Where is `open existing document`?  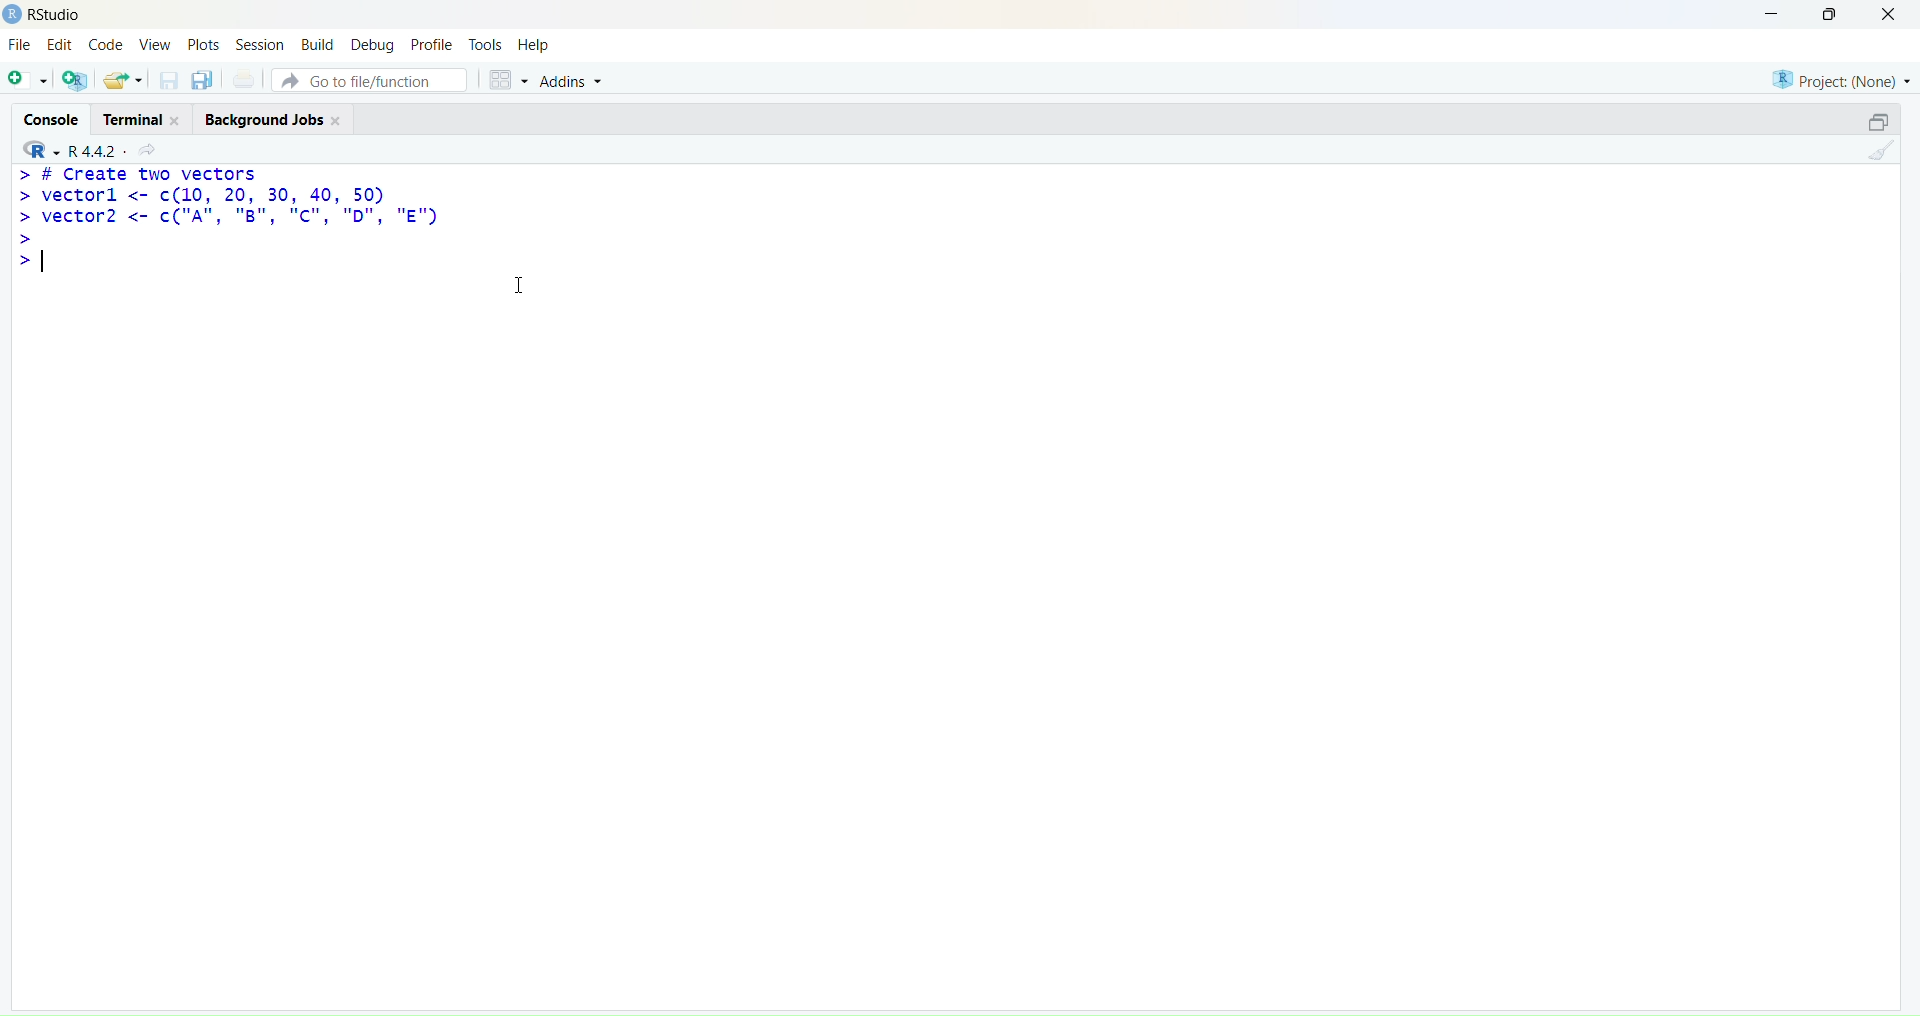 open existing document is located at coordinates (123, 81).